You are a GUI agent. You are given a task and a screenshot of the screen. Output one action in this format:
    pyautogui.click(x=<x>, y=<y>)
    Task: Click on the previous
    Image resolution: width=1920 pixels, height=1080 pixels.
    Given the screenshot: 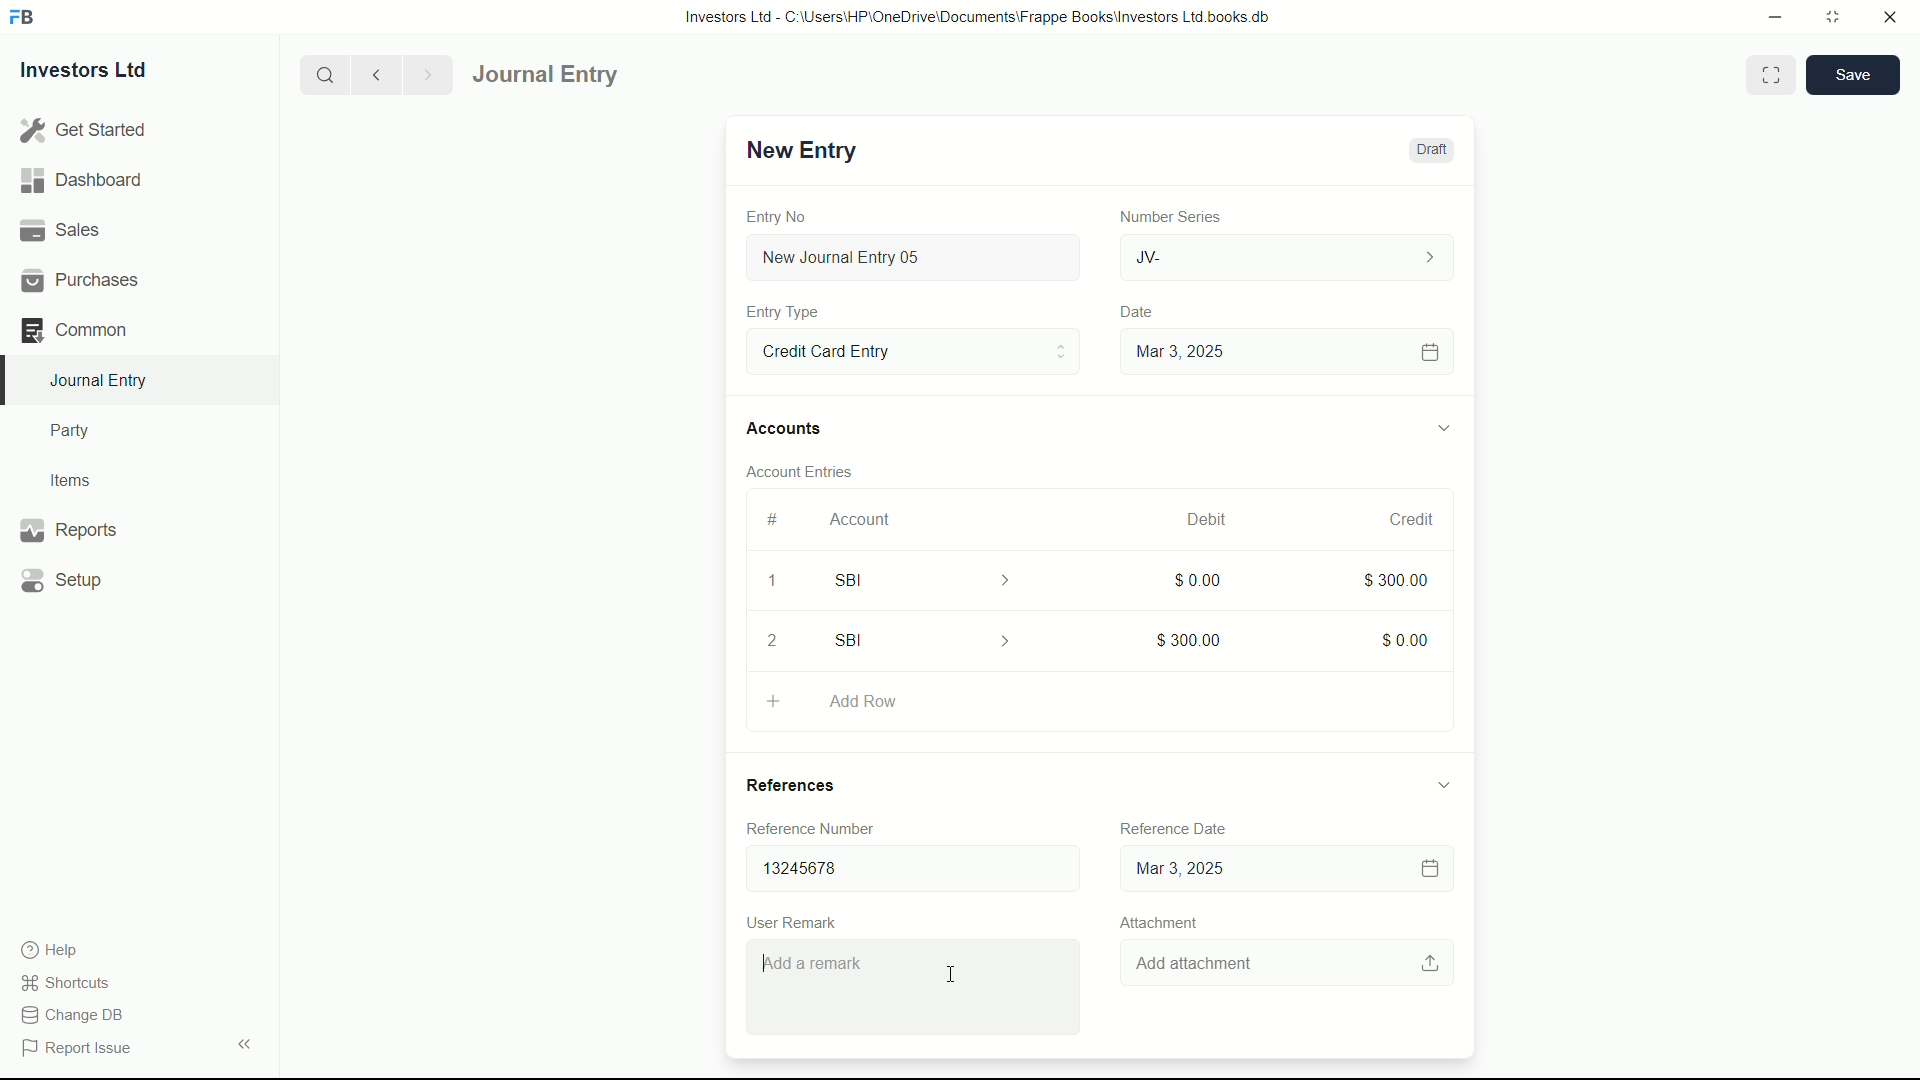 What is the action you would take?
    pyautogui.click(x=374, y=74)
    